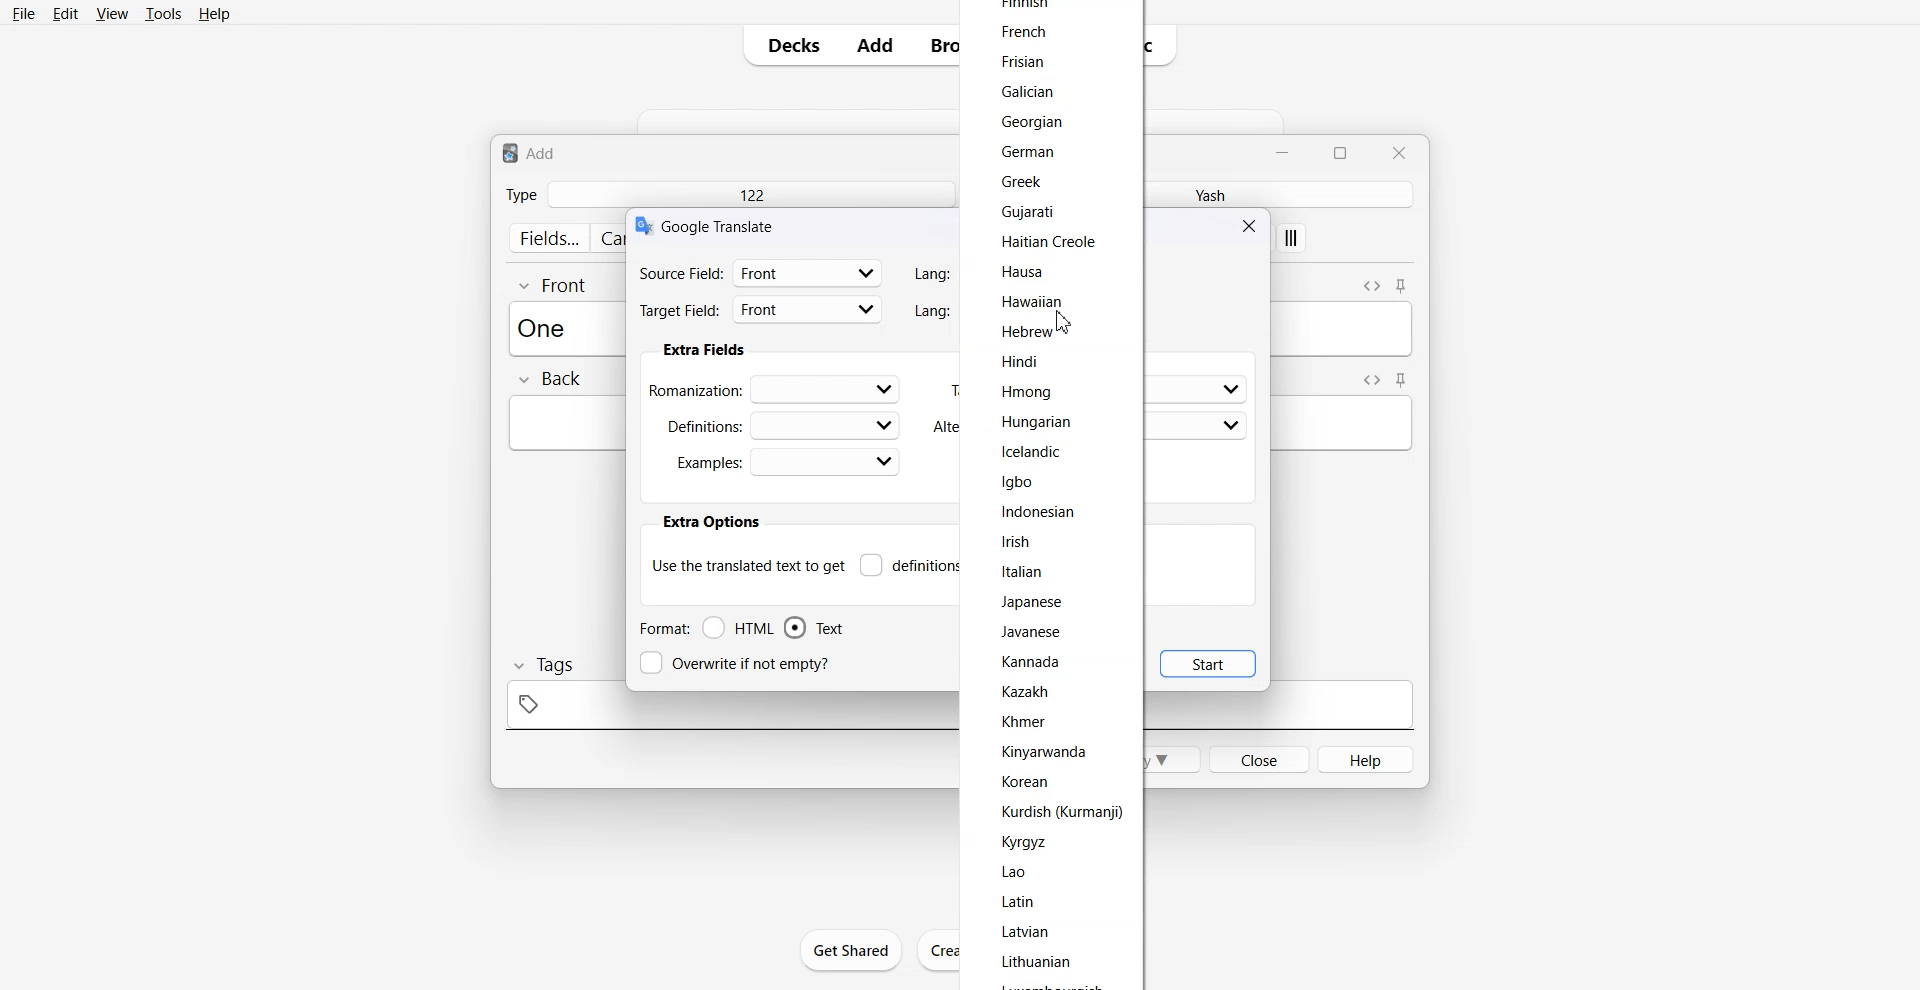 The height and width of the screenshot is (990, 1920). I want to click on Kurdish (Kurmanji), so click(1060, 812).